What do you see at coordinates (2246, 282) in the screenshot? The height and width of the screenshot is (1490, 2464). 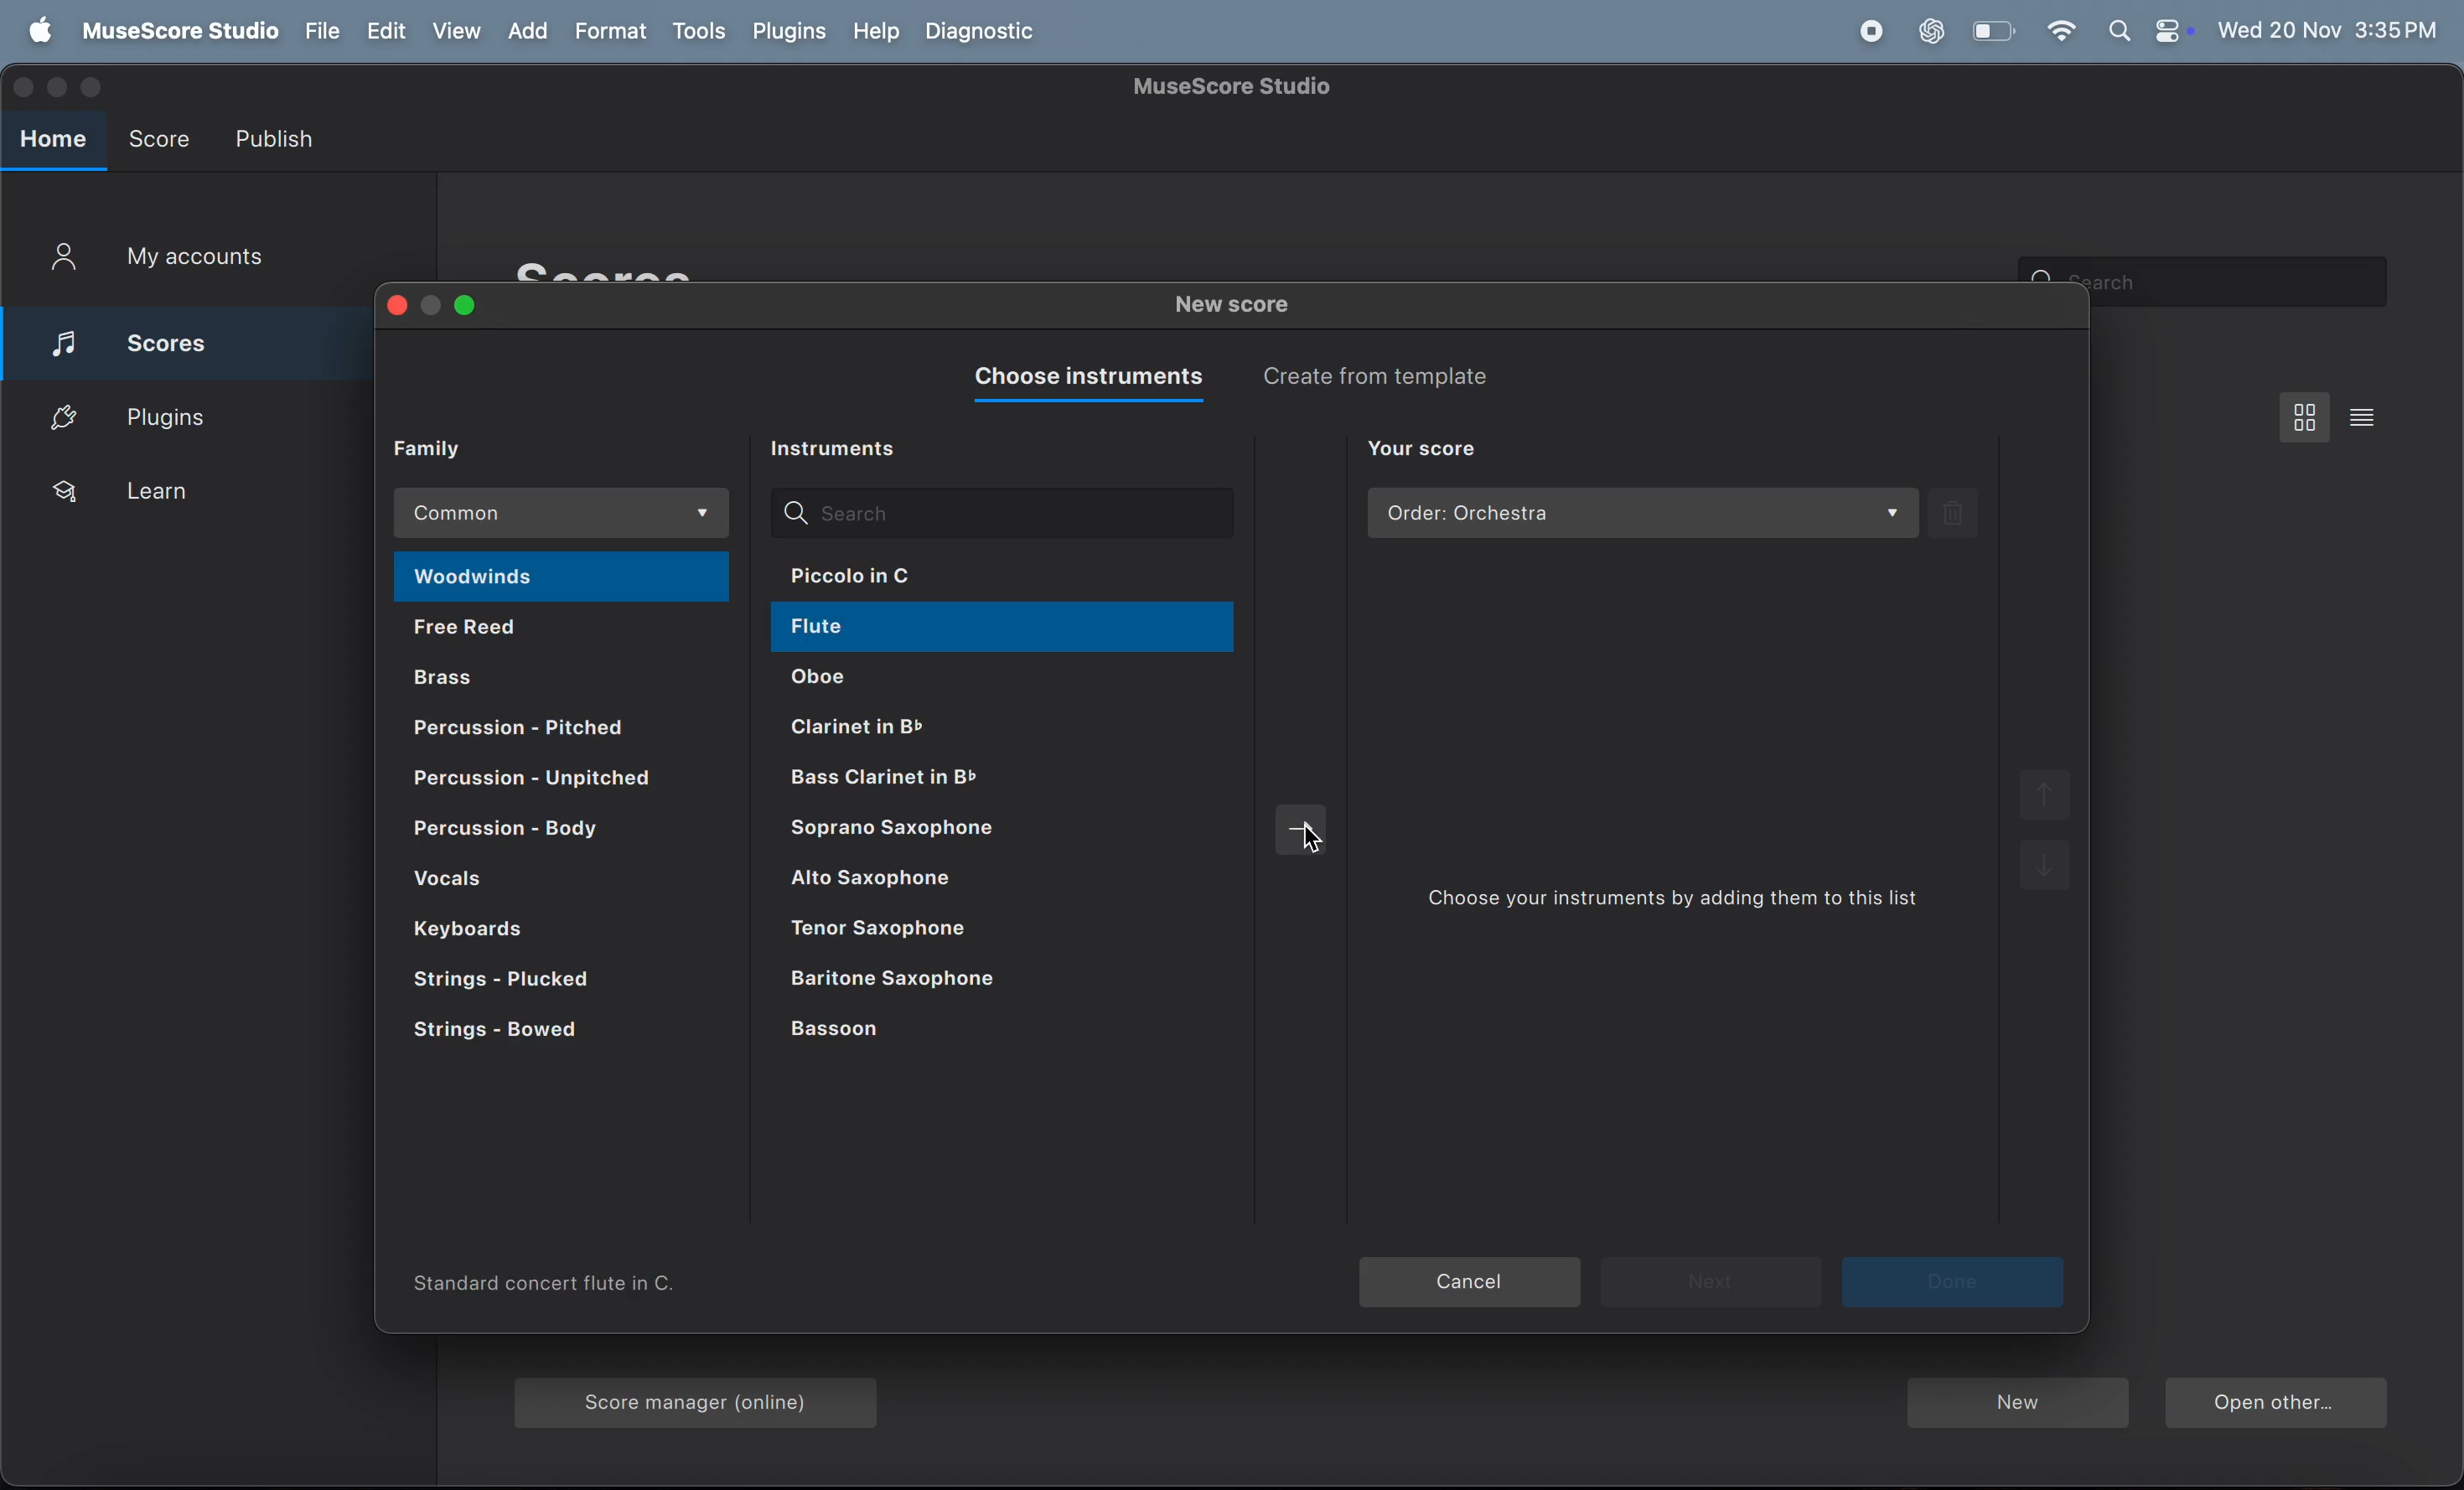 I see `search` at bounding box center [2246, 282].